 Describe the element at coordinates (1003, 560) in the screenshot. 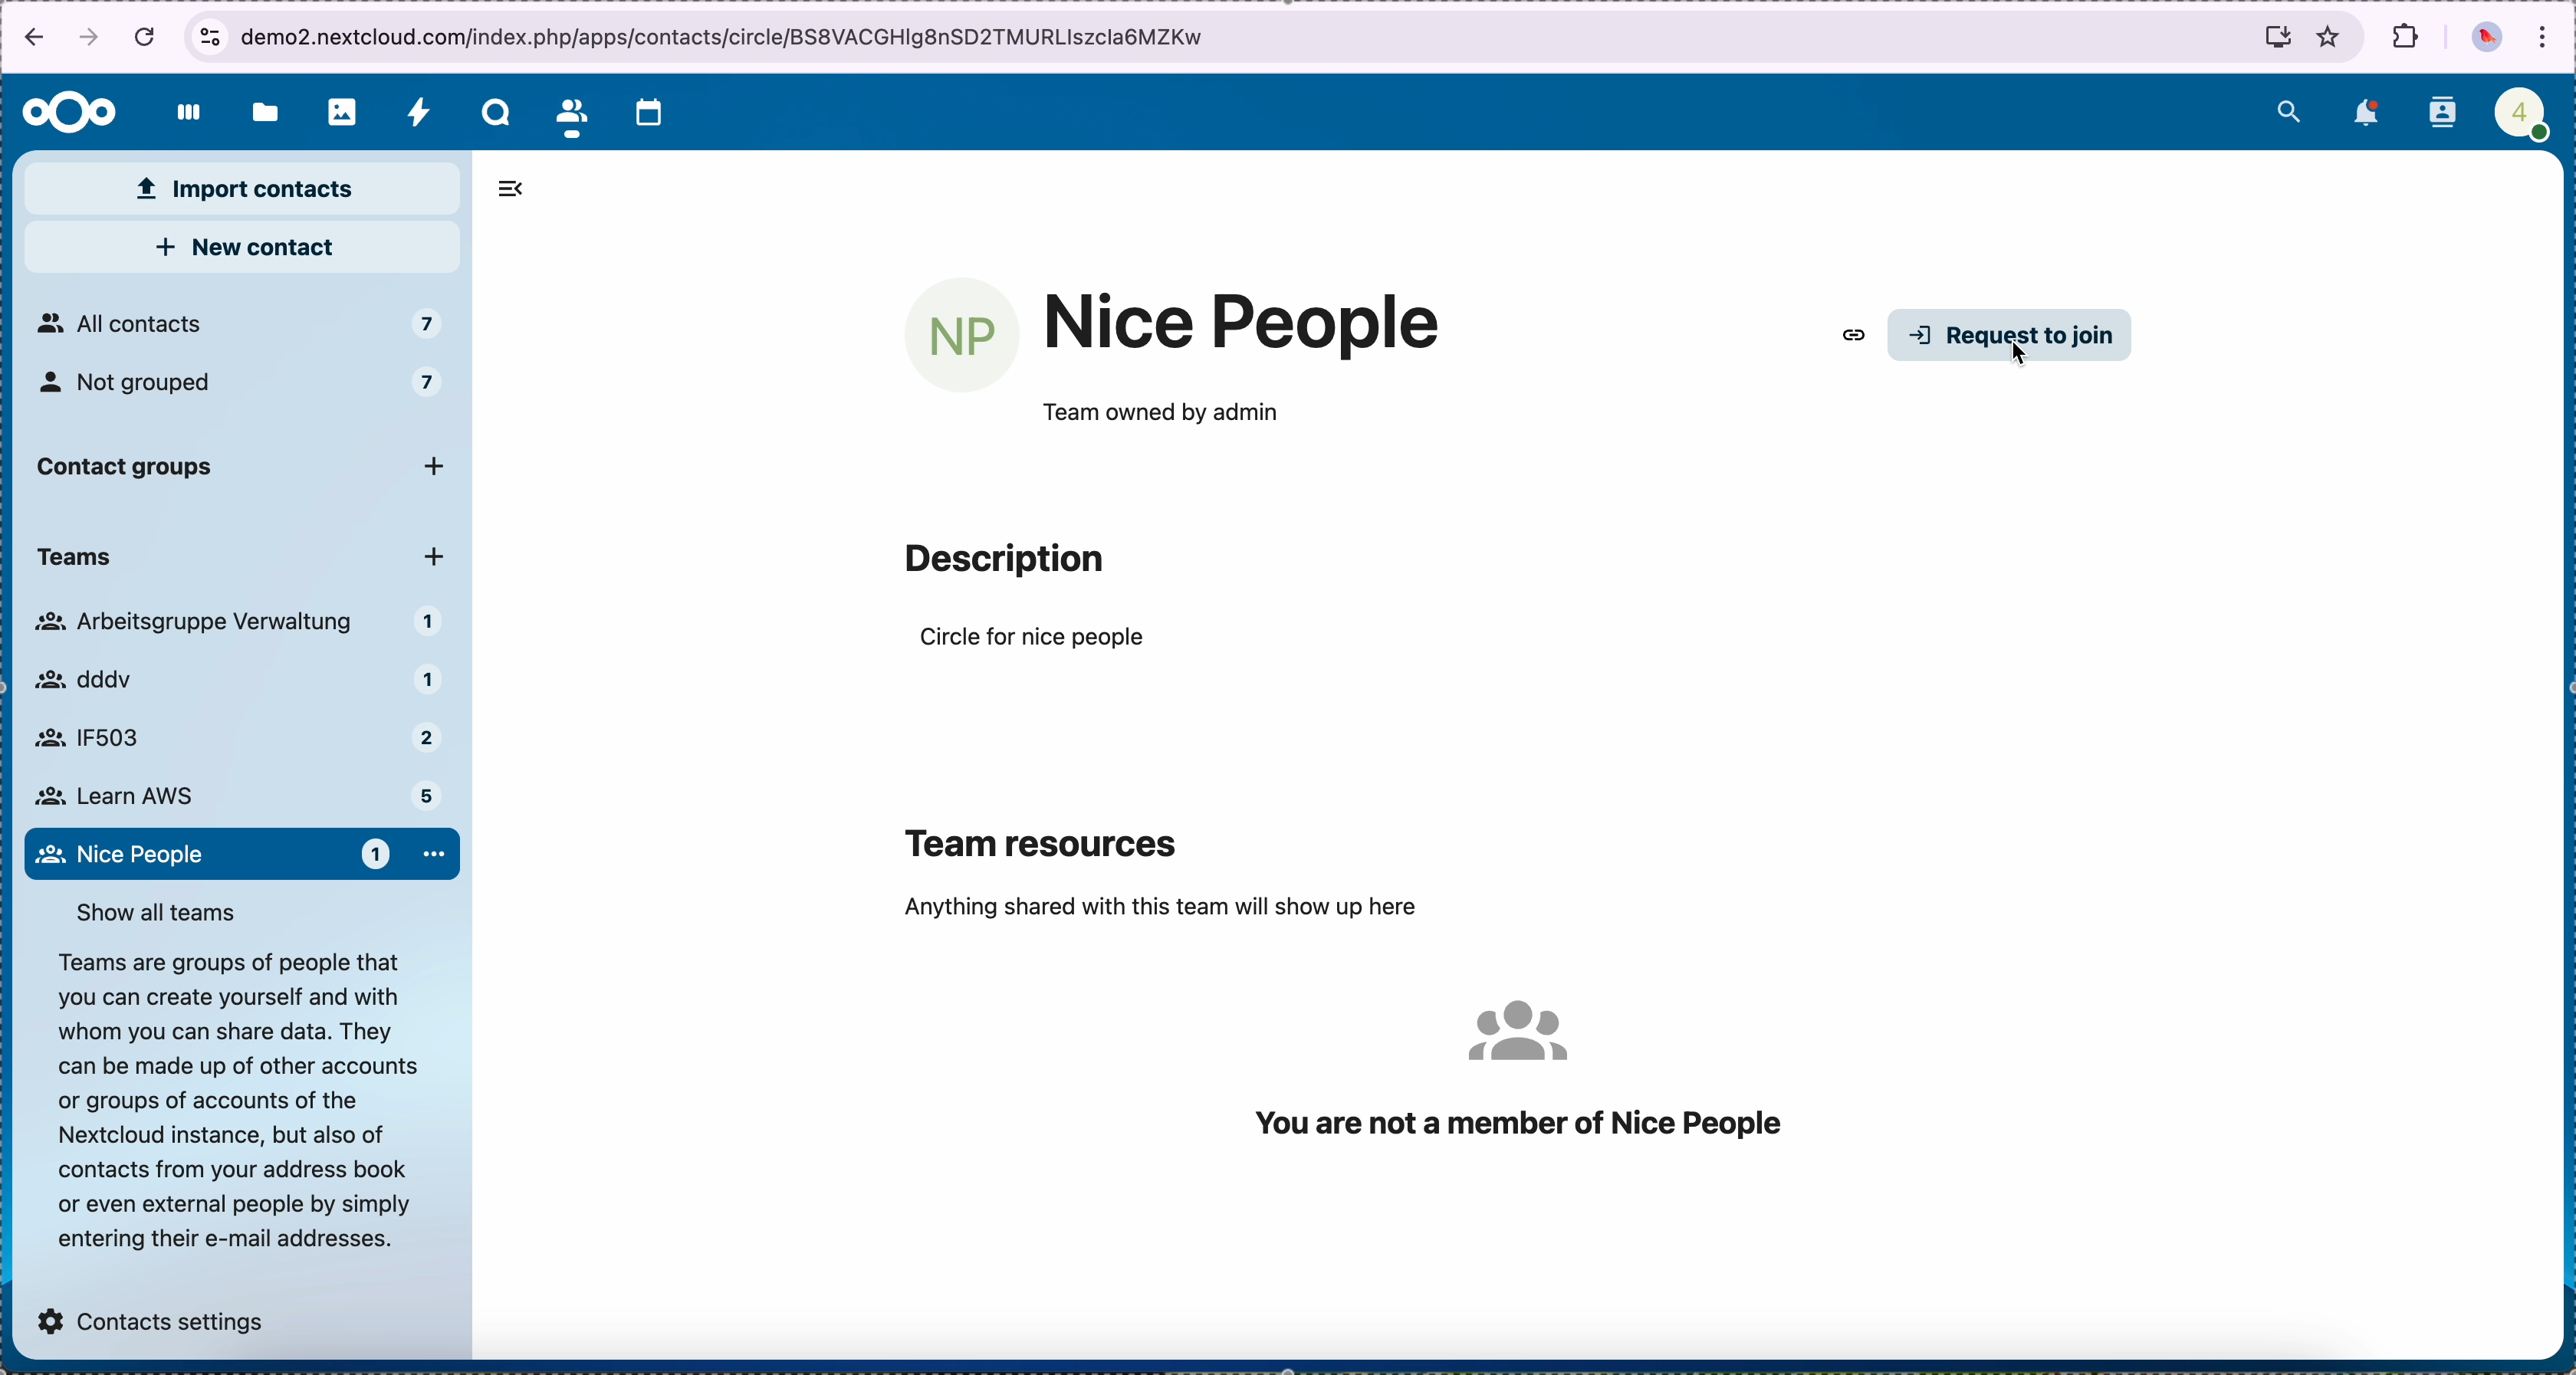

I see `description` at that location.